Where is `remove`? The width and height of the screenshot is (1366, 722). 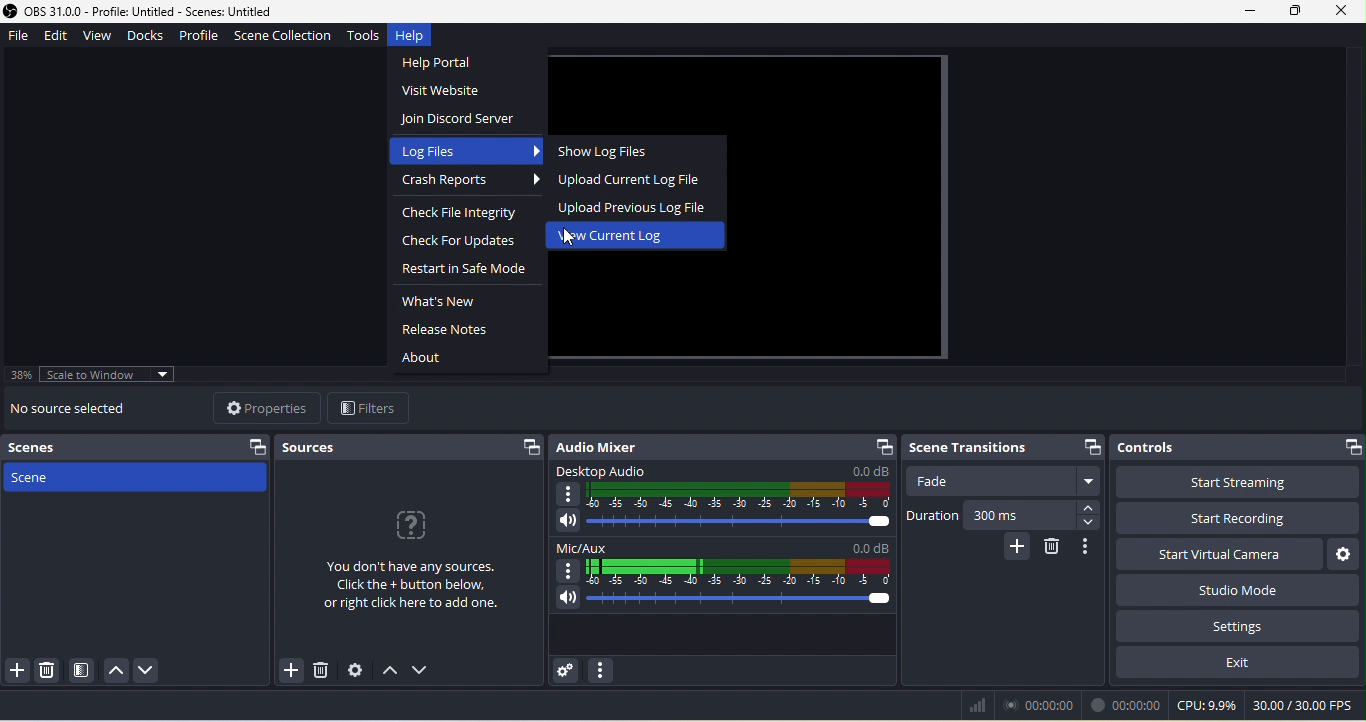 remove is located at coordinates (1057, 549).